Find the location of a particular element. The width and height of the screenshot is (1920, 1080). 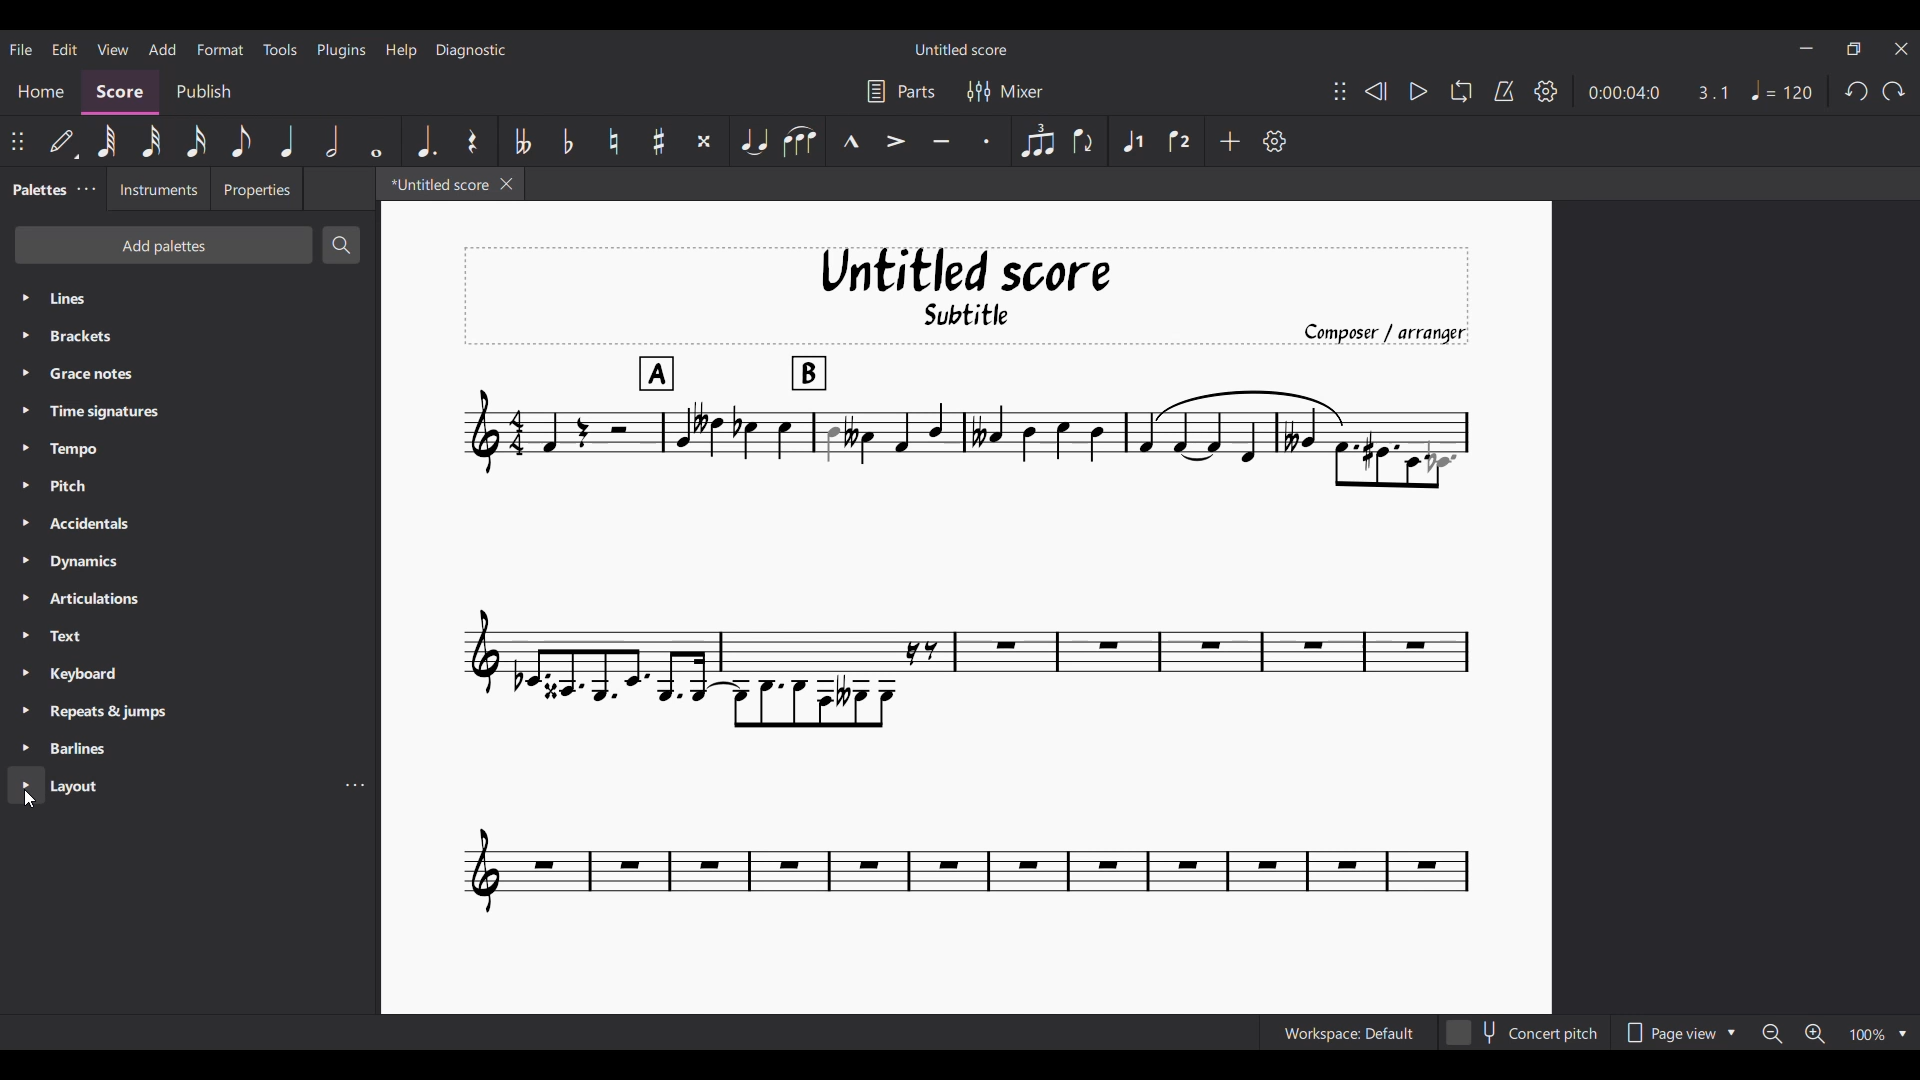

Keyboard is located at coordinates (191, 673).